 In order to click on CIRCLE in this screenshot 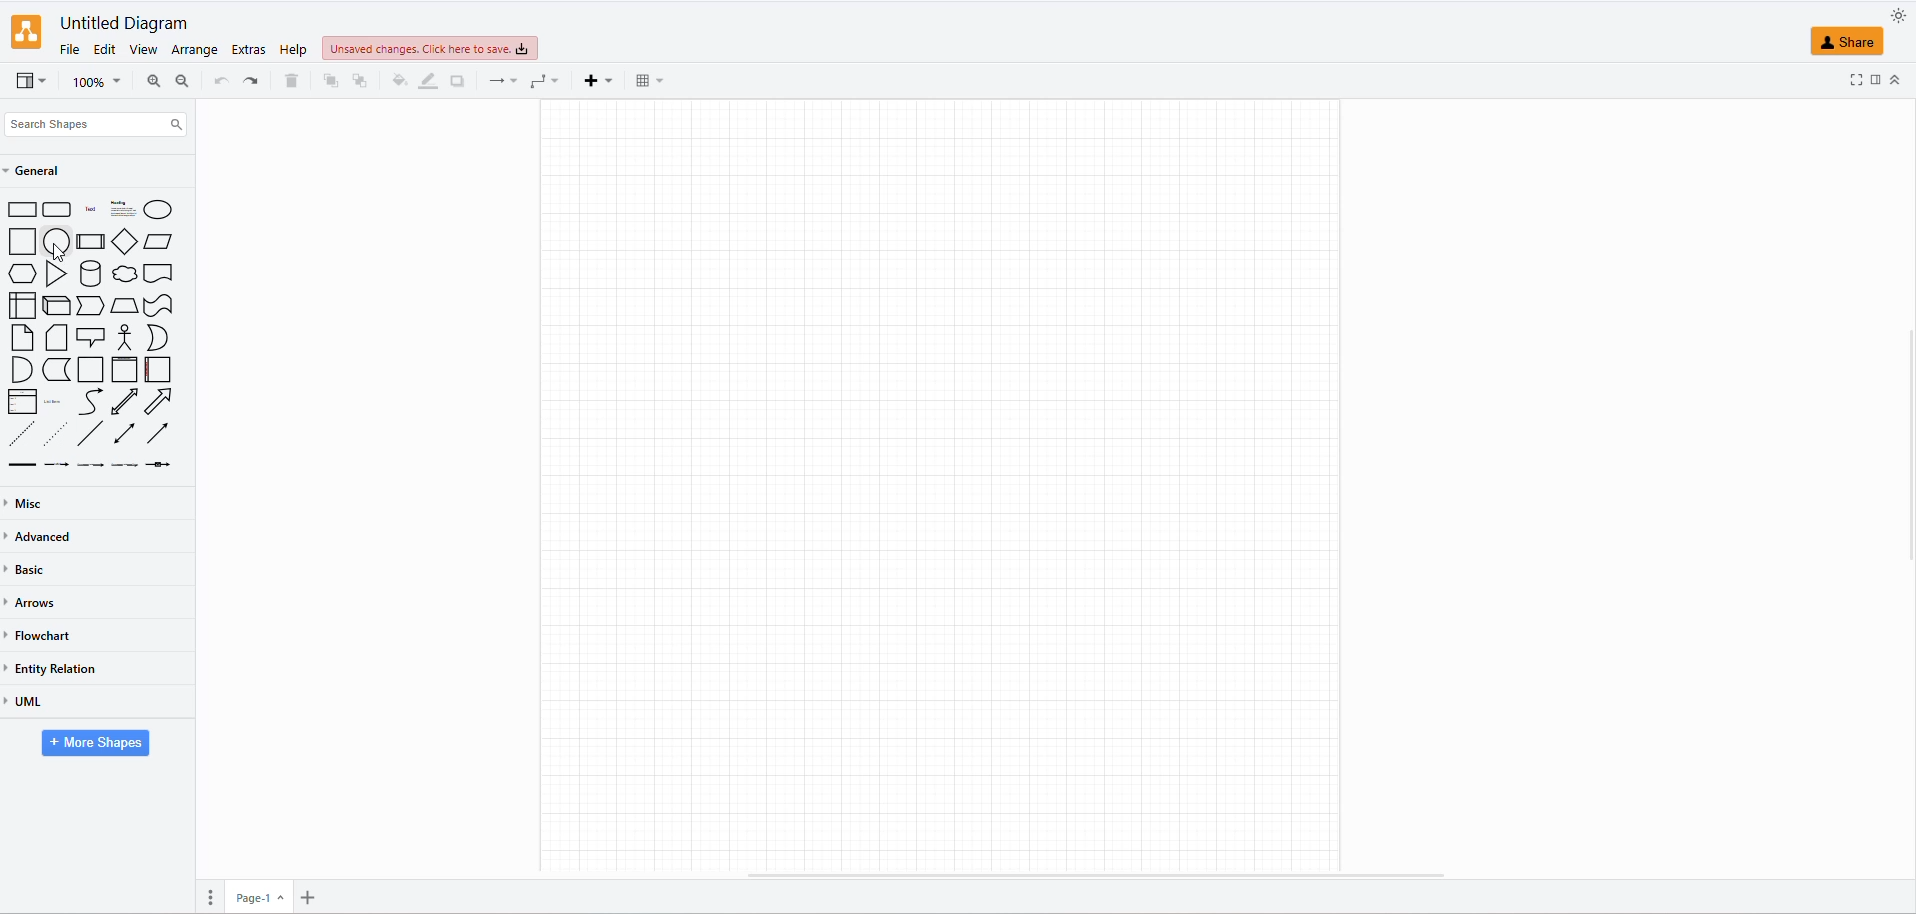, I will do `click(160, 209)`.